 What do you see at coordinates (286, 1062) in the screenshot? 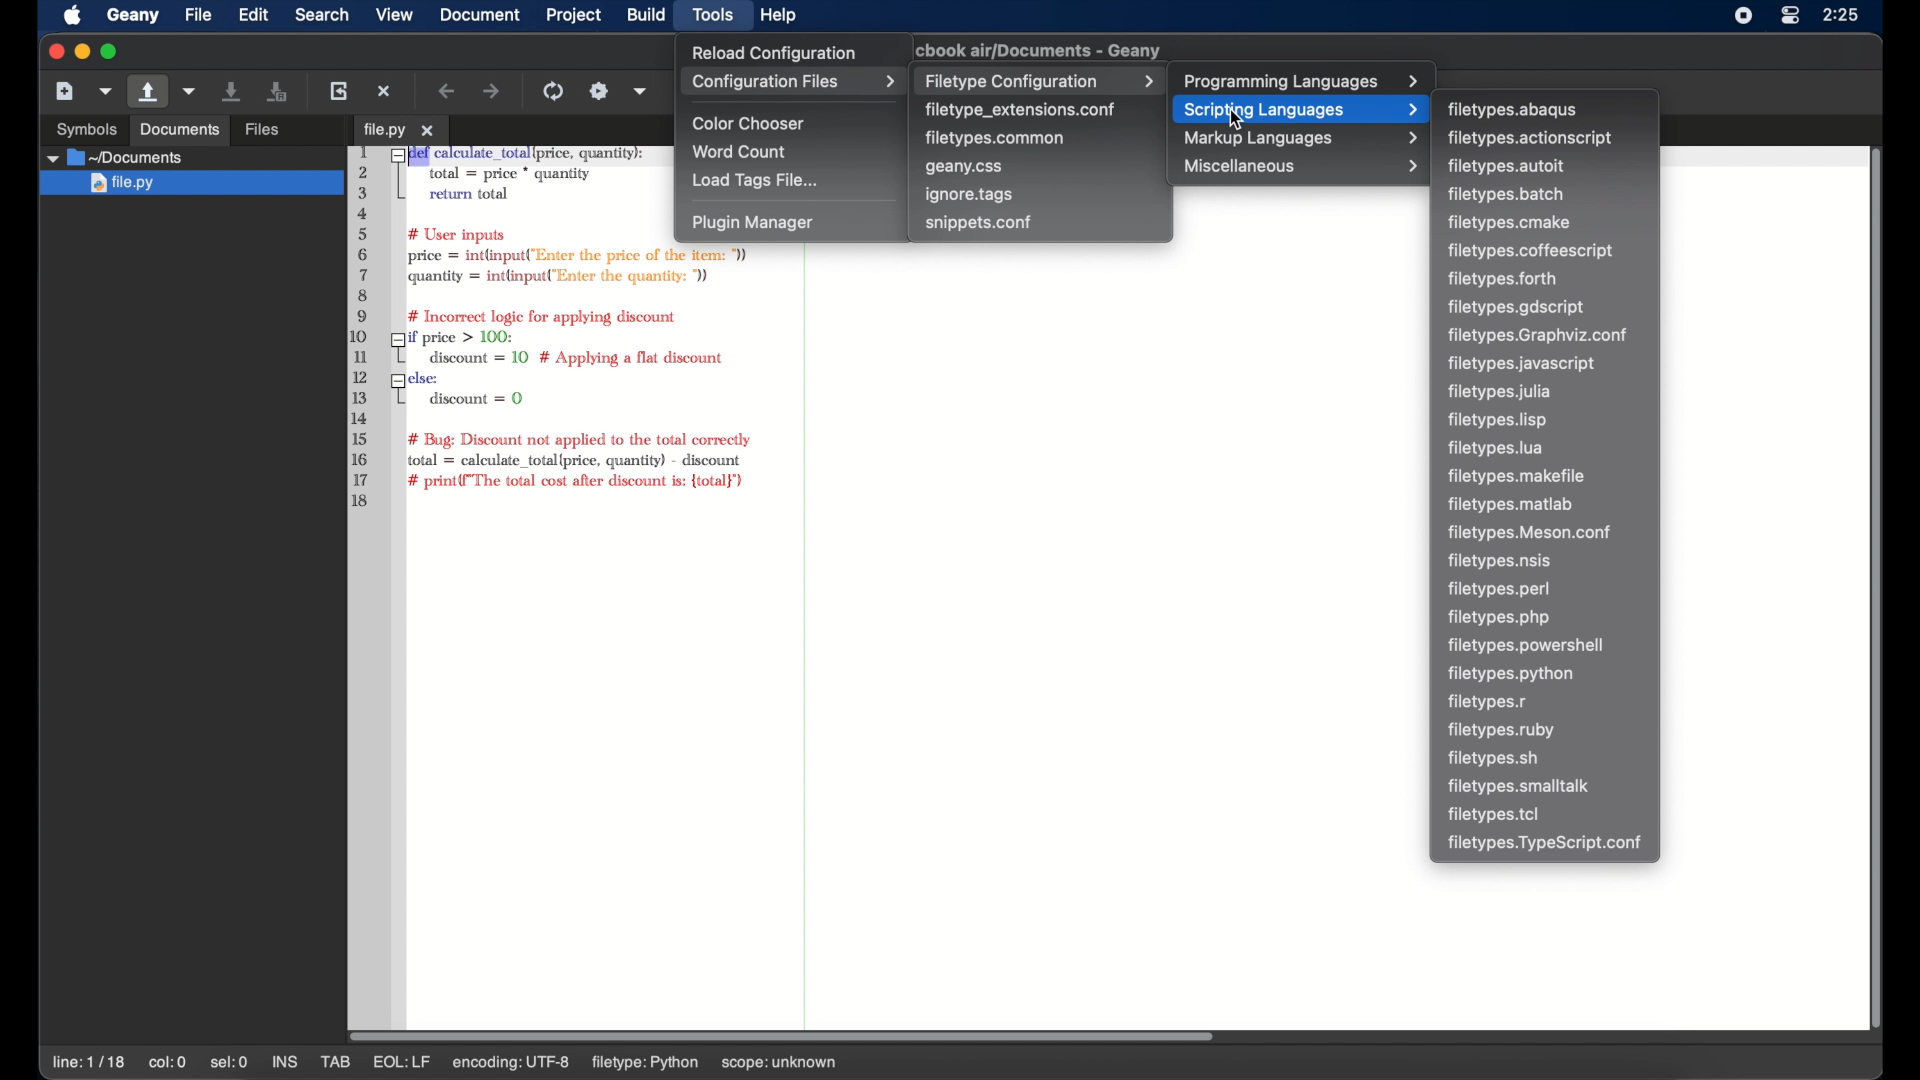
I see `ins` at bounding box center [286, 1062].